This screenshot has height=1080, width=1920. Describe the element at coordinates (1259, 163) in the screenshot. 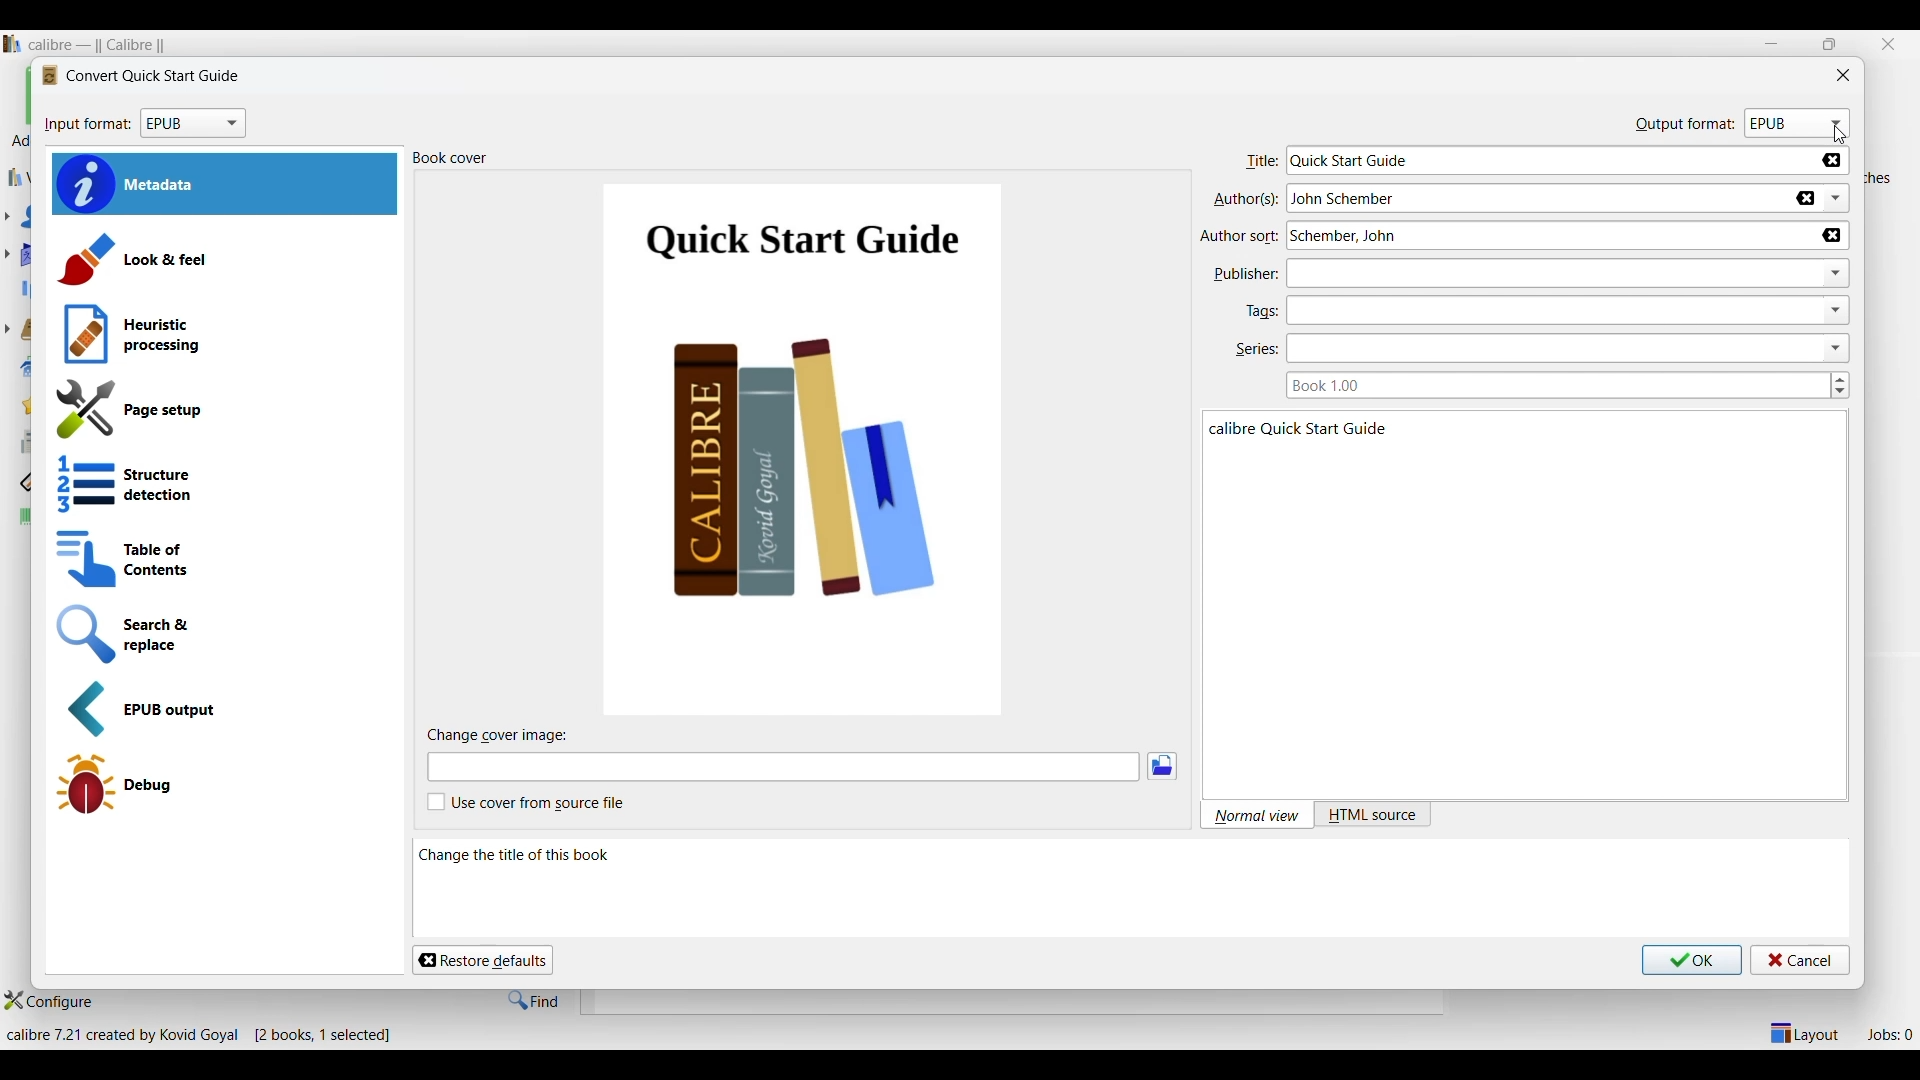

I see `title` at that location.